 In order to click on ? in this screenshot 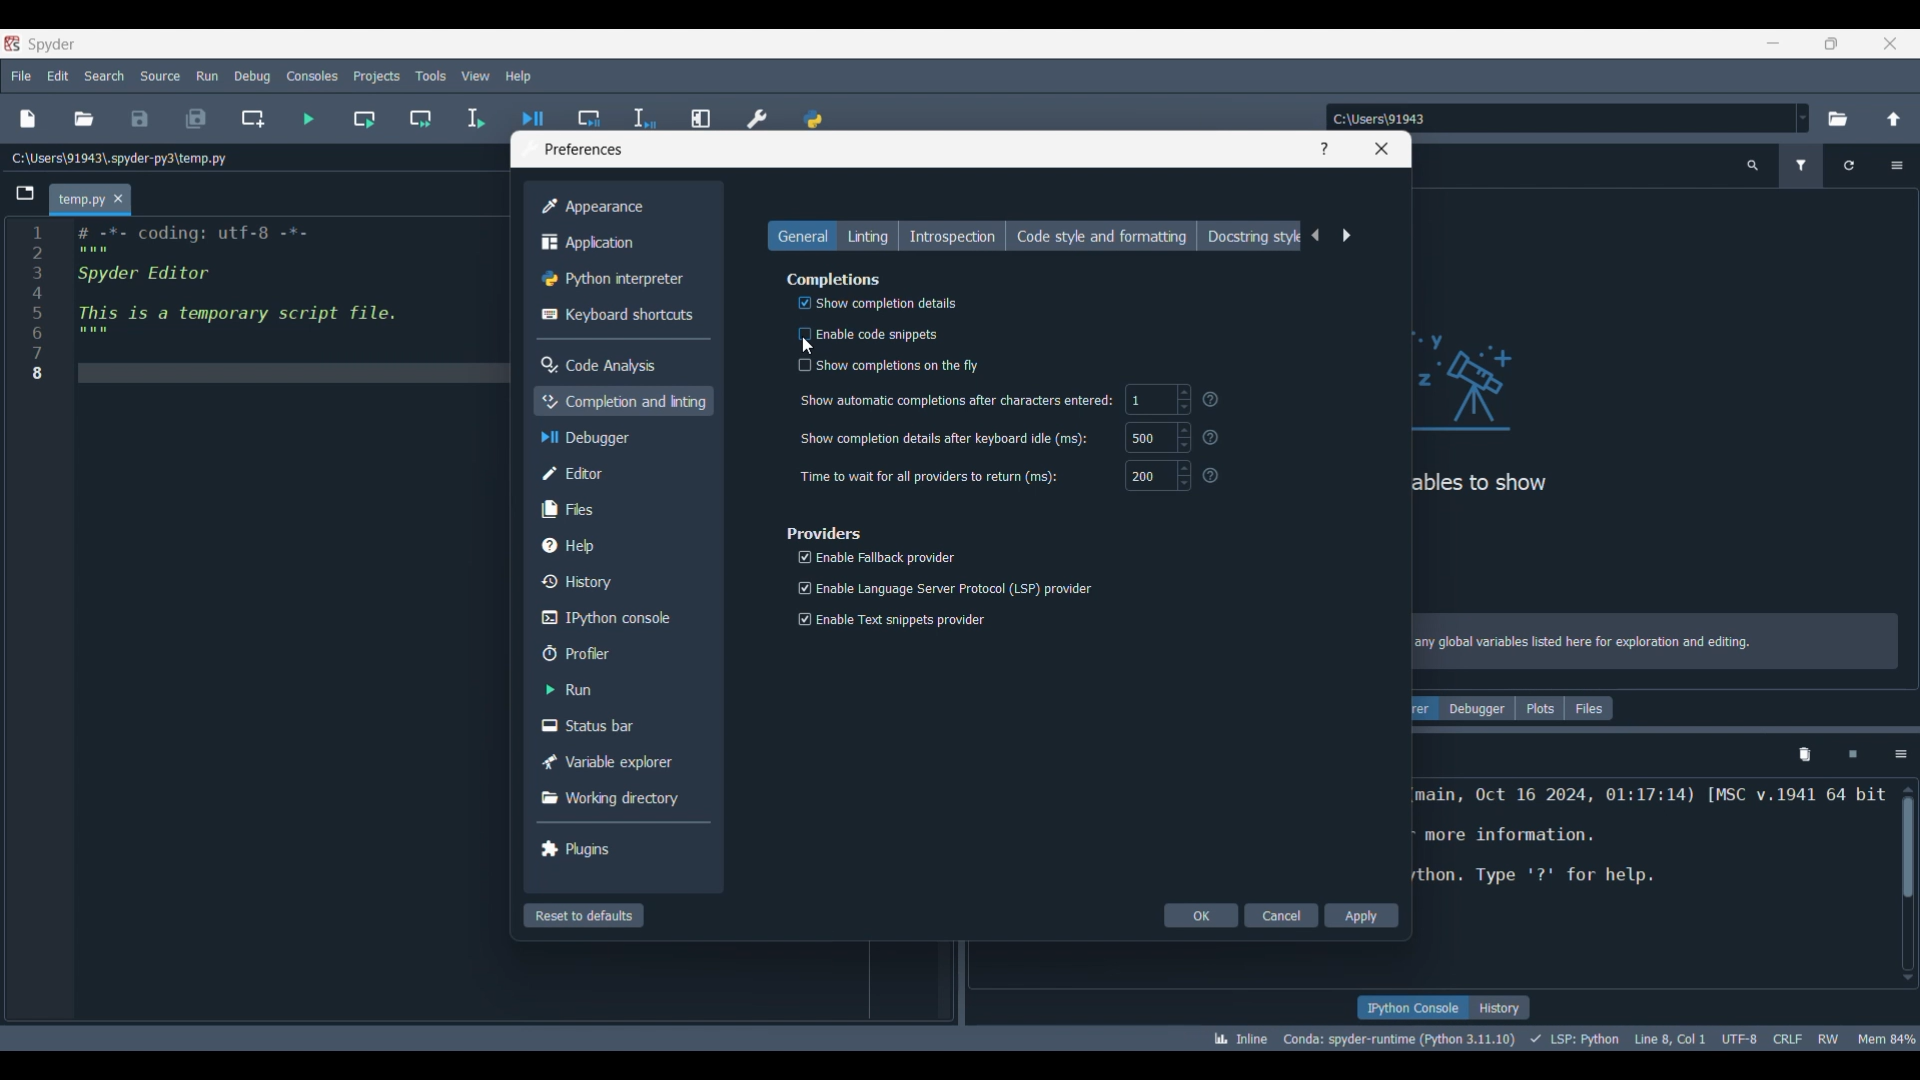, I will do `click(1215, 478)`.